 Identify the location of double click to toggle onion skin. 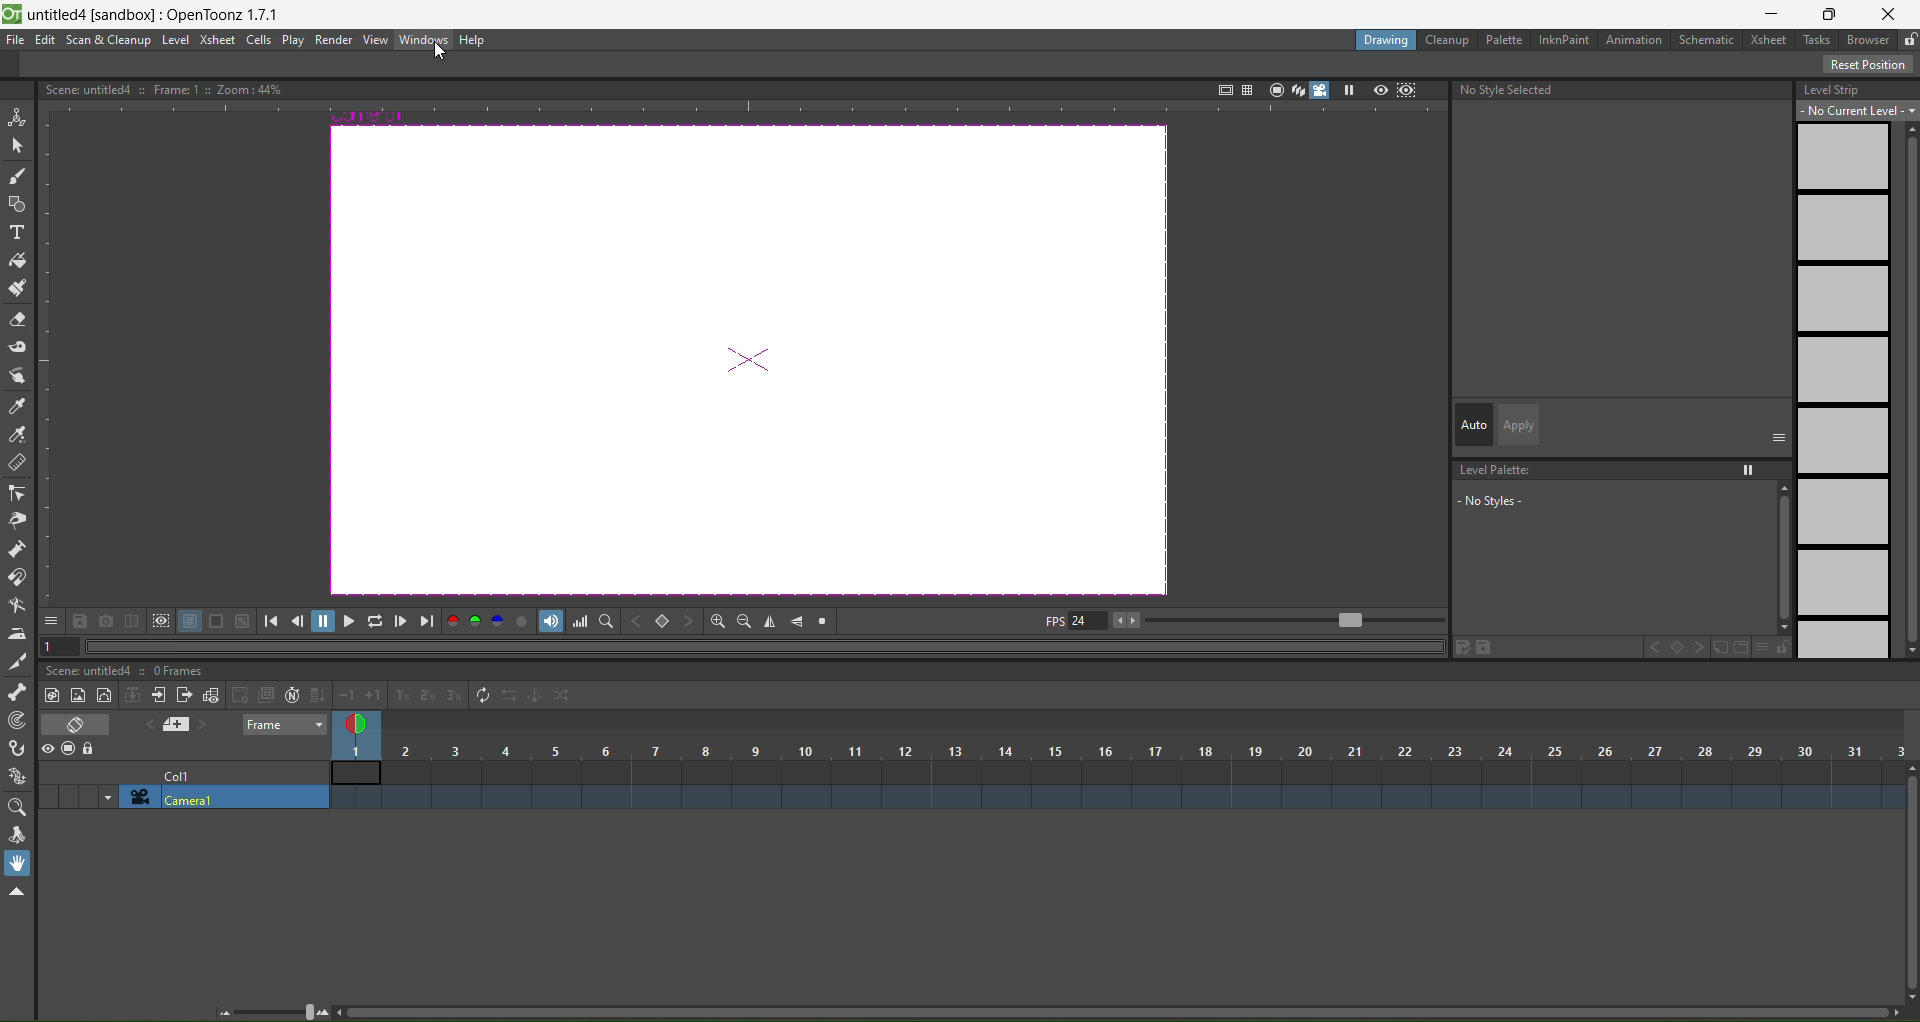
(363, 721).